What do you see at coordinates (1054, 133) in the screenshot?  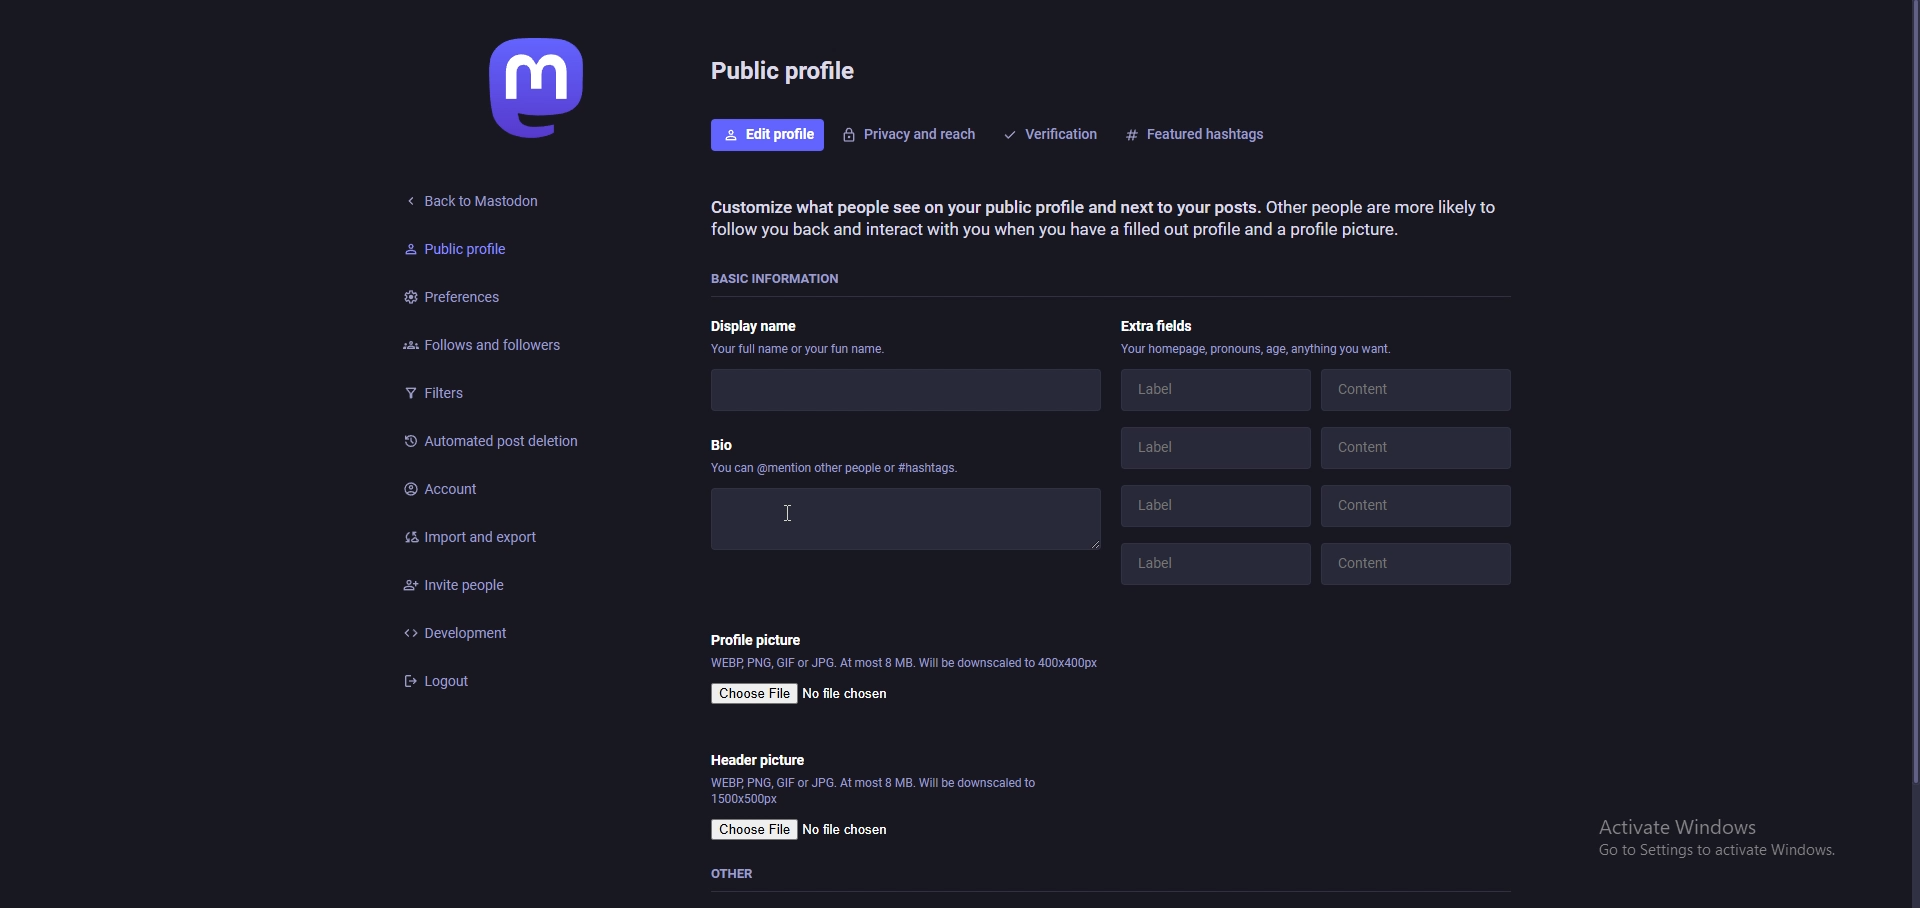 I see `verification` at bounding box center [1054, 133].